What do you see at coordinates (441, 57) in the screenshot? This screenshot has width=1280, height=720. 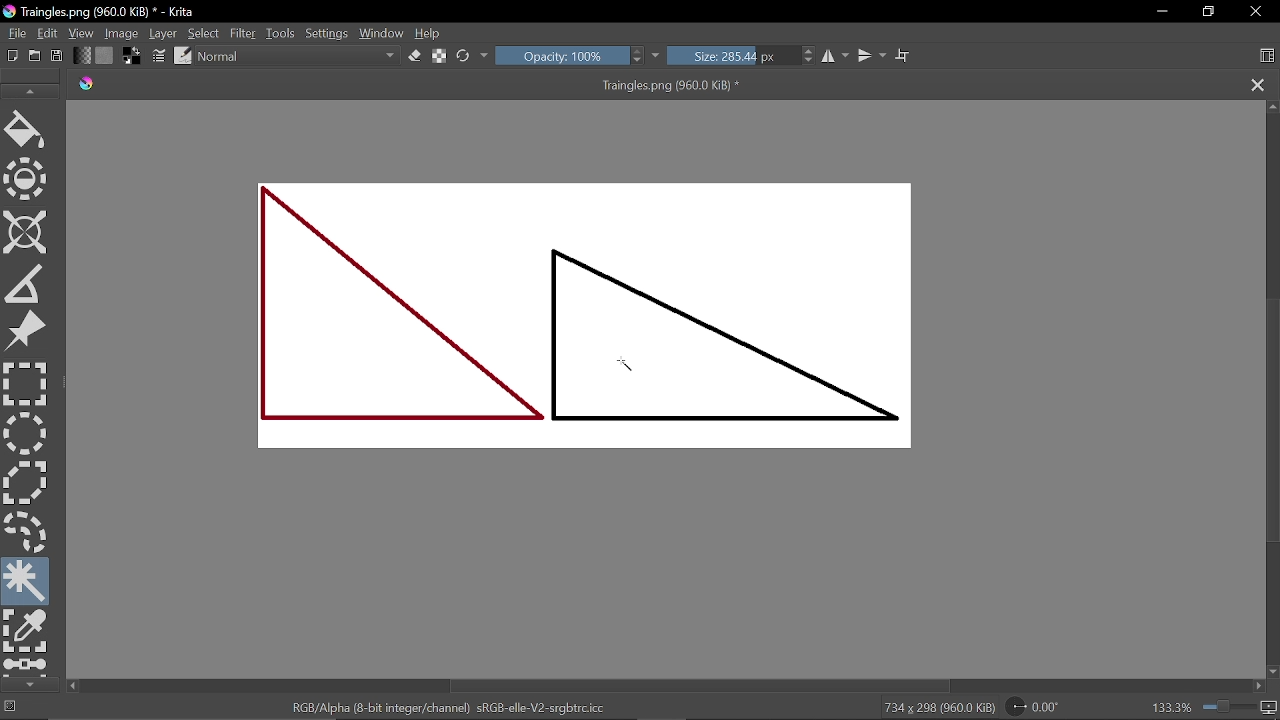 I see `Reload alpha` at bounding box center [441, 57].